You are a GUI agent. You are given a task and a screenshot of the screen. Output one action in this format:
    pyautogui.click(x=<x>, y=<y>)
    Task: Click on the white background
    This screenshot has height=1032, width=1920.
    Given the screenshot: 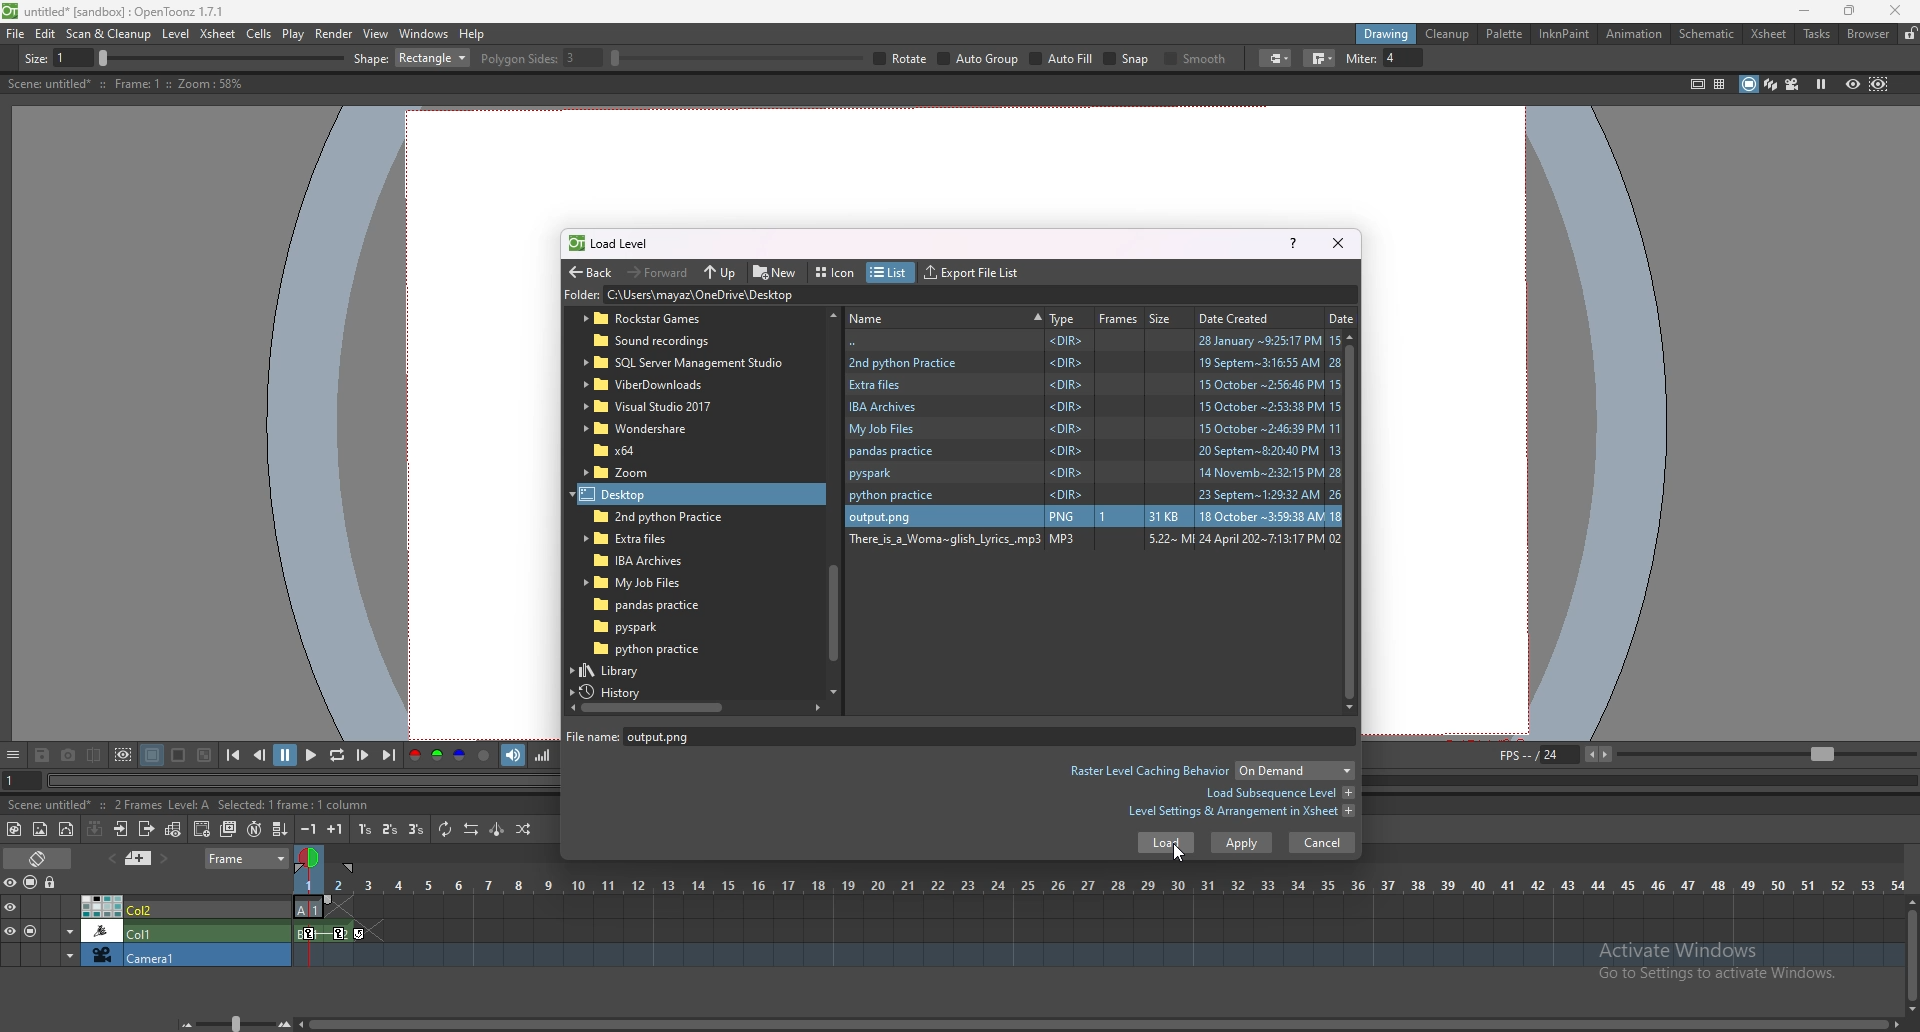 What is the action you would take?
    pyautogui.click(x=177, y=755)
    